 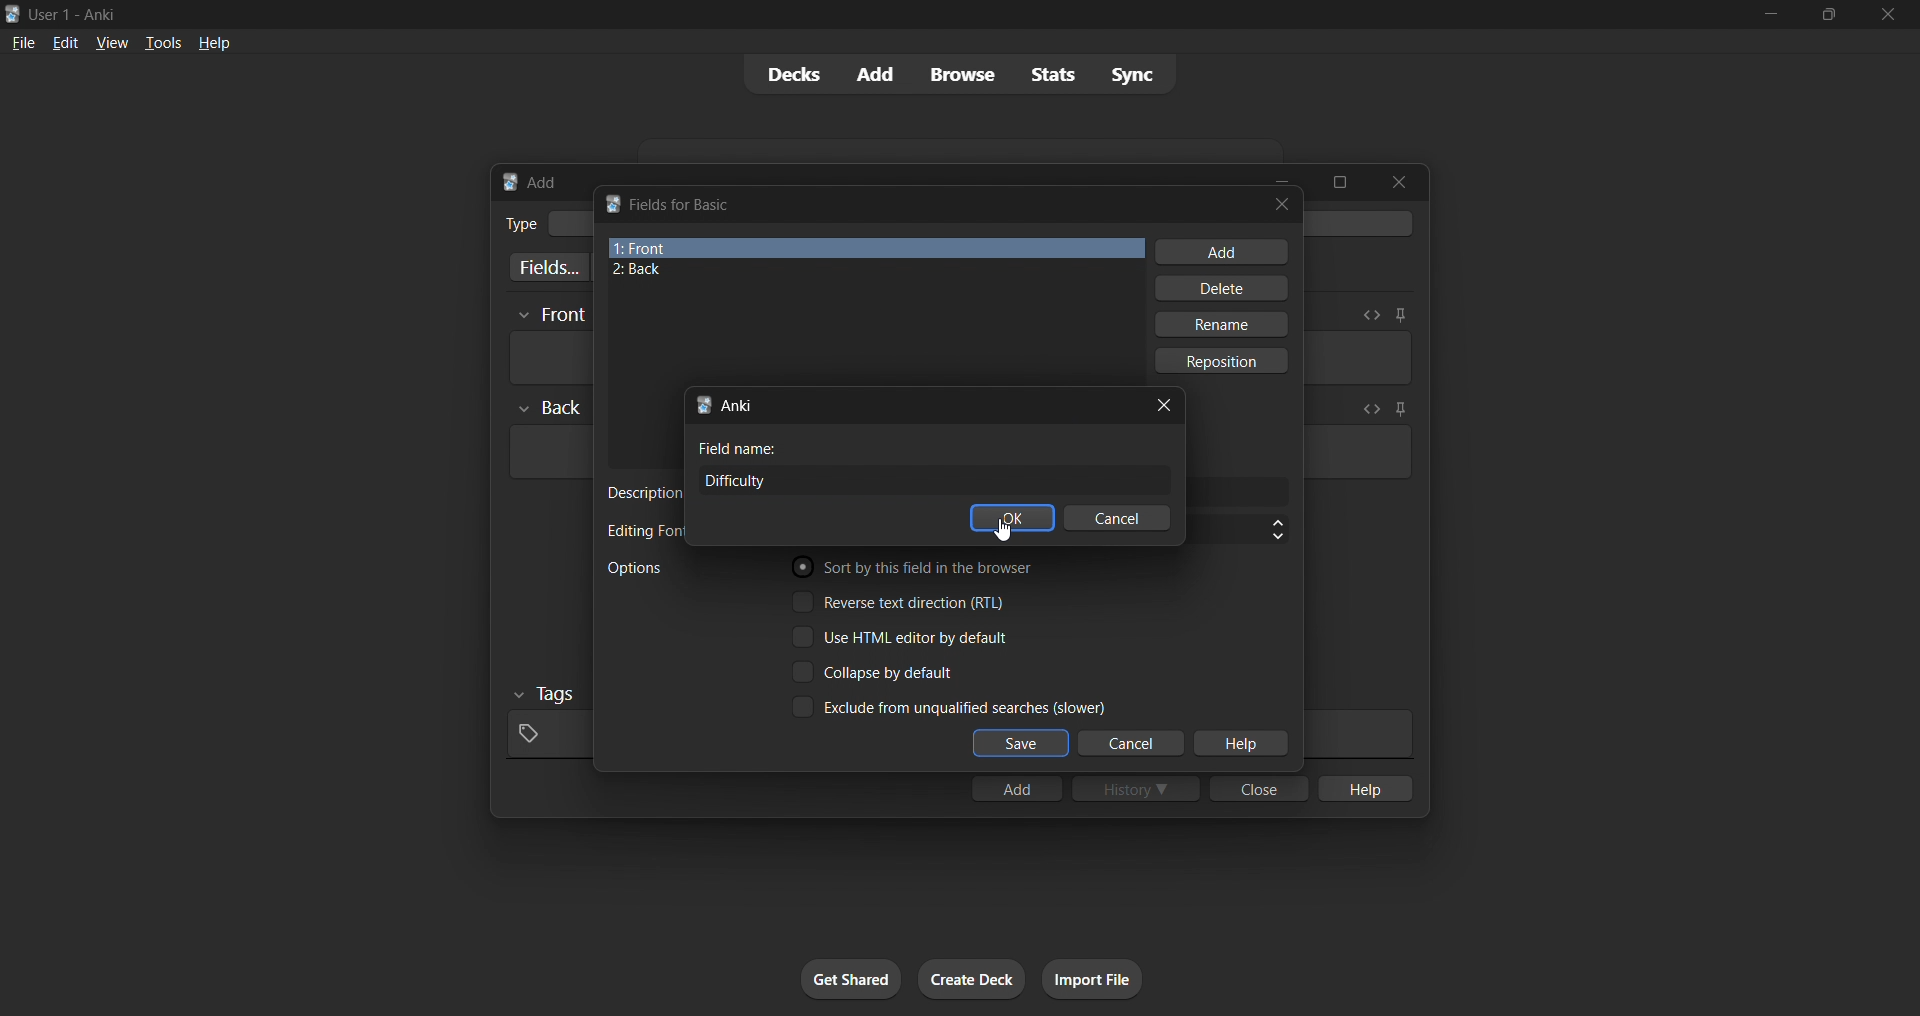 What do you see at coordinates (683, 205) in the screenshot?
I see `customize fields title bar` at bounding box center [683, 205].